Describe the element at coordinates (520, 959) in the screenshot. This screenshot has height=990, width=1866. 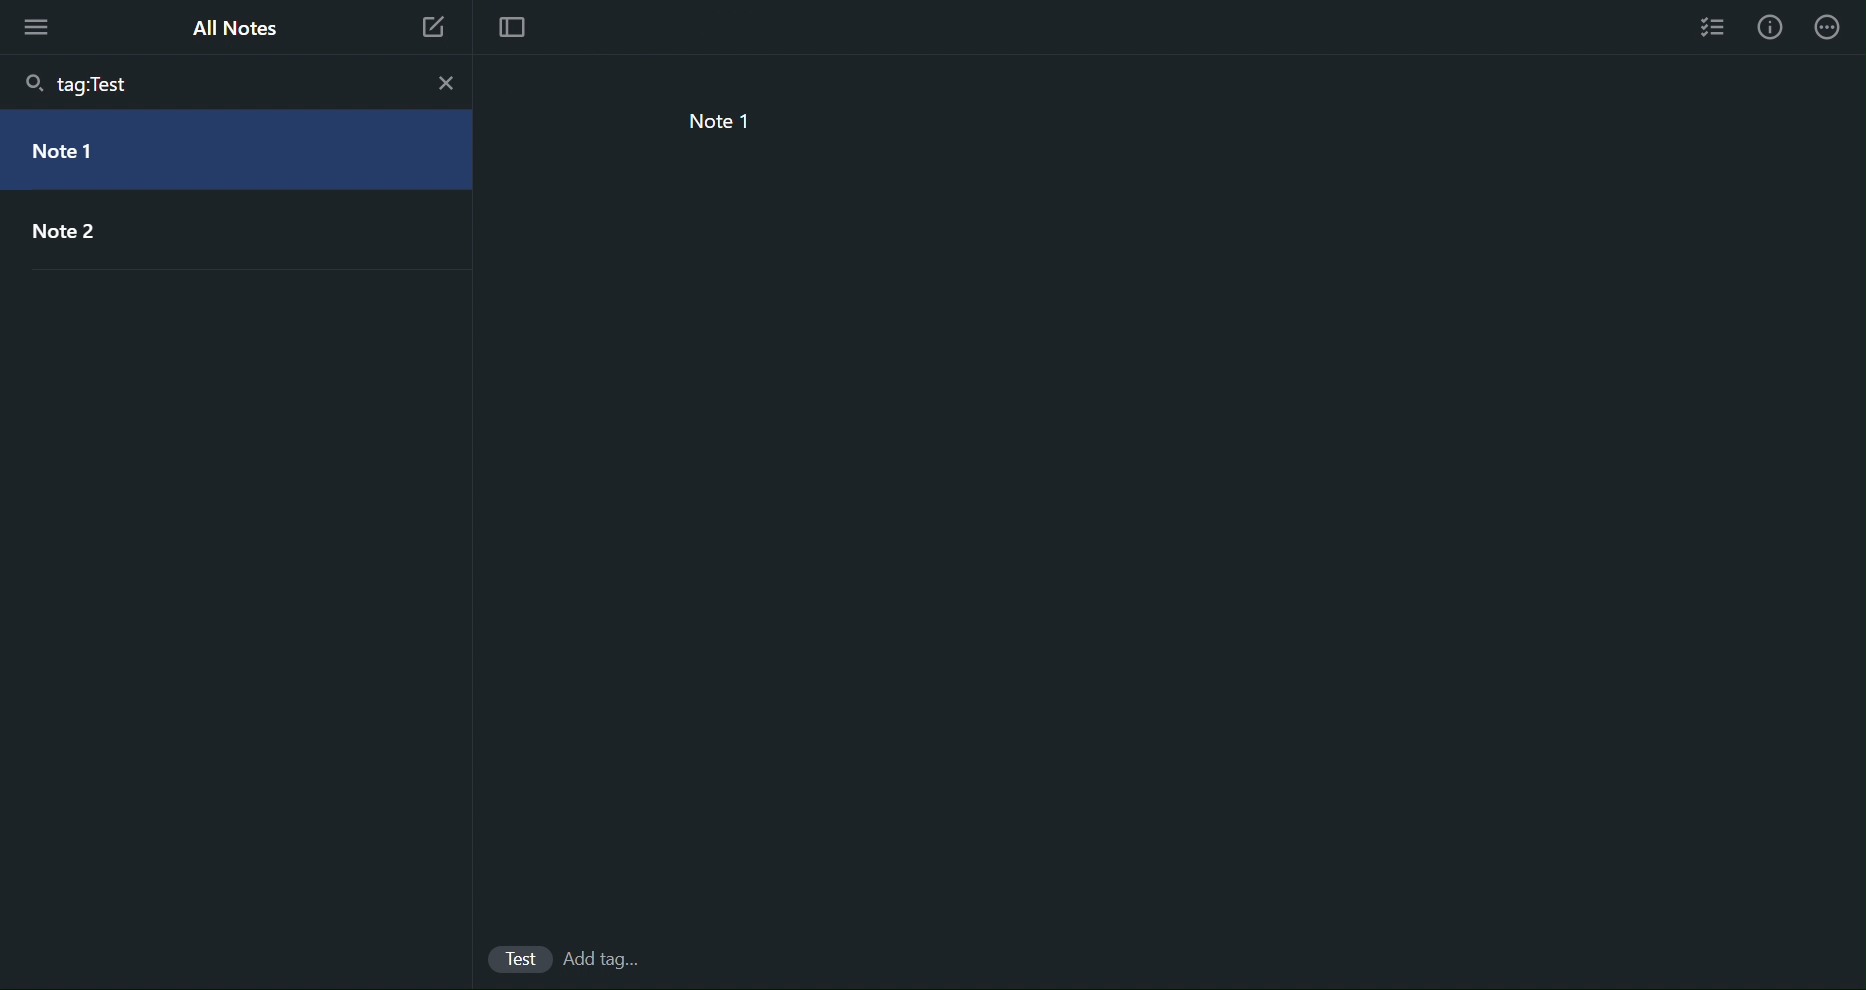
I see `Test` at that location.